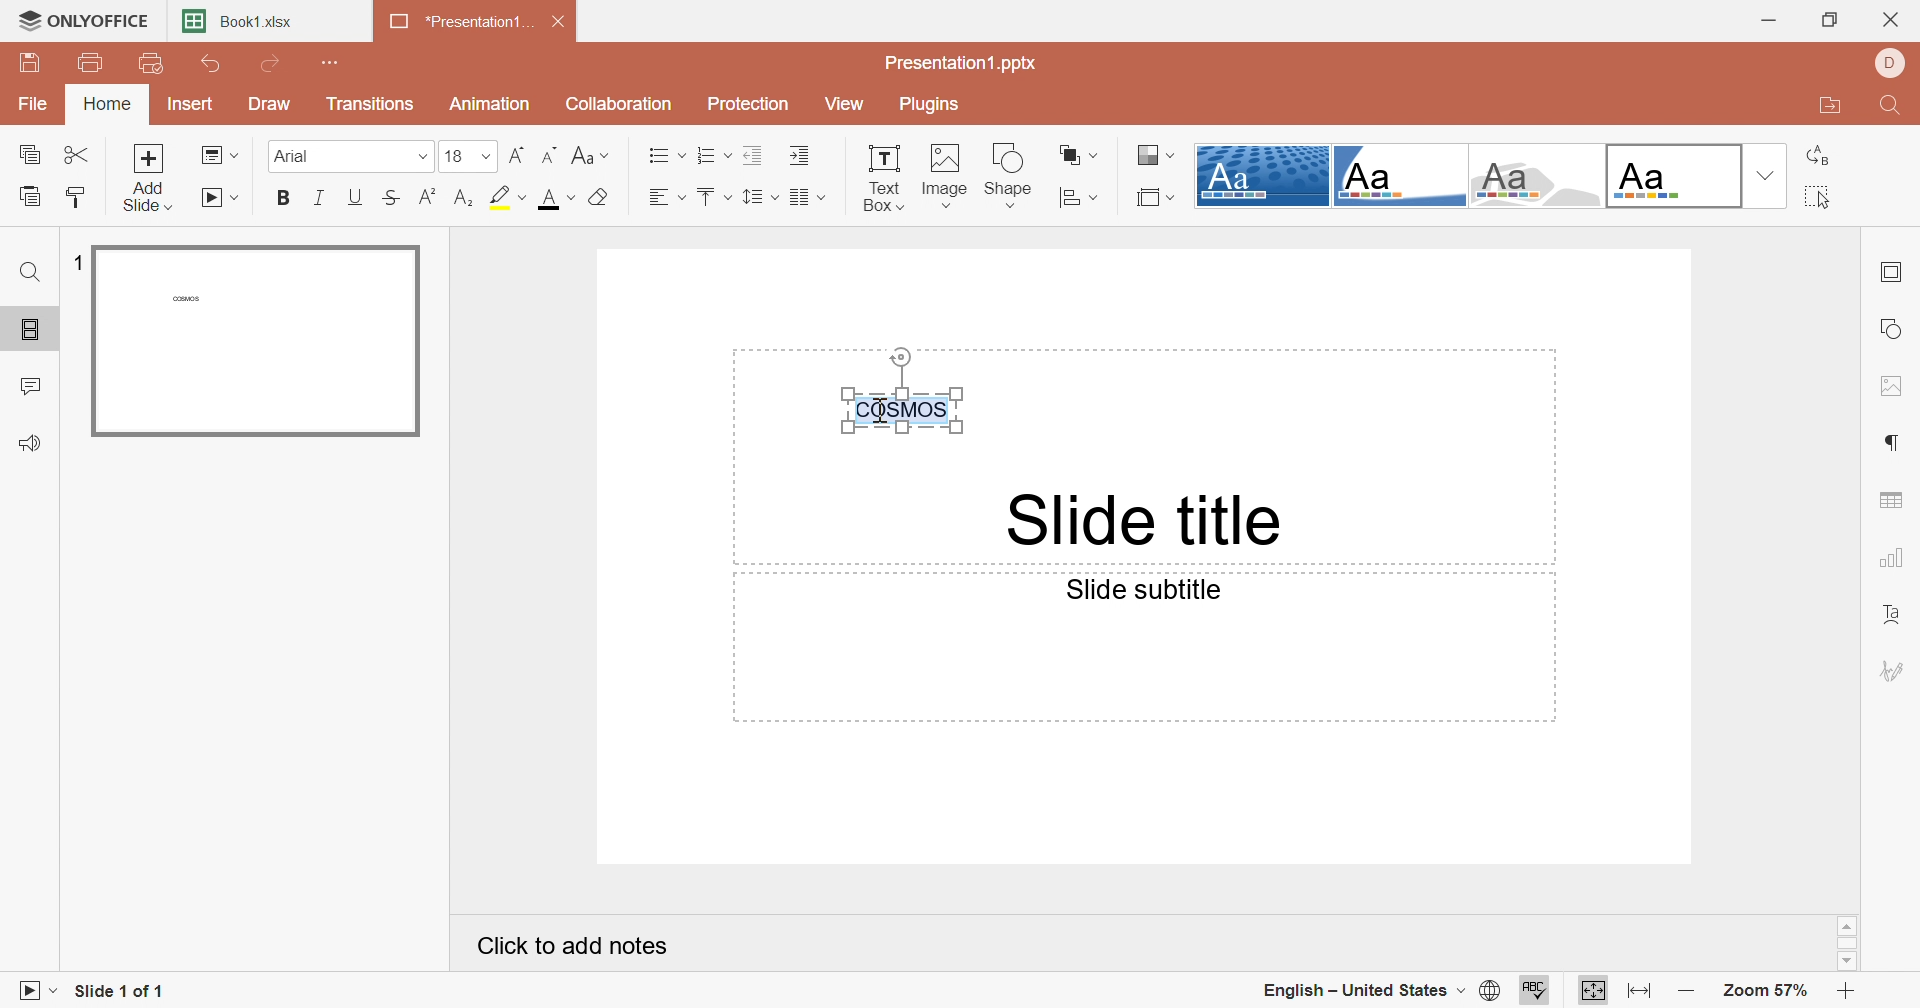  I want to click on Slide settings, so click(1897, 271).